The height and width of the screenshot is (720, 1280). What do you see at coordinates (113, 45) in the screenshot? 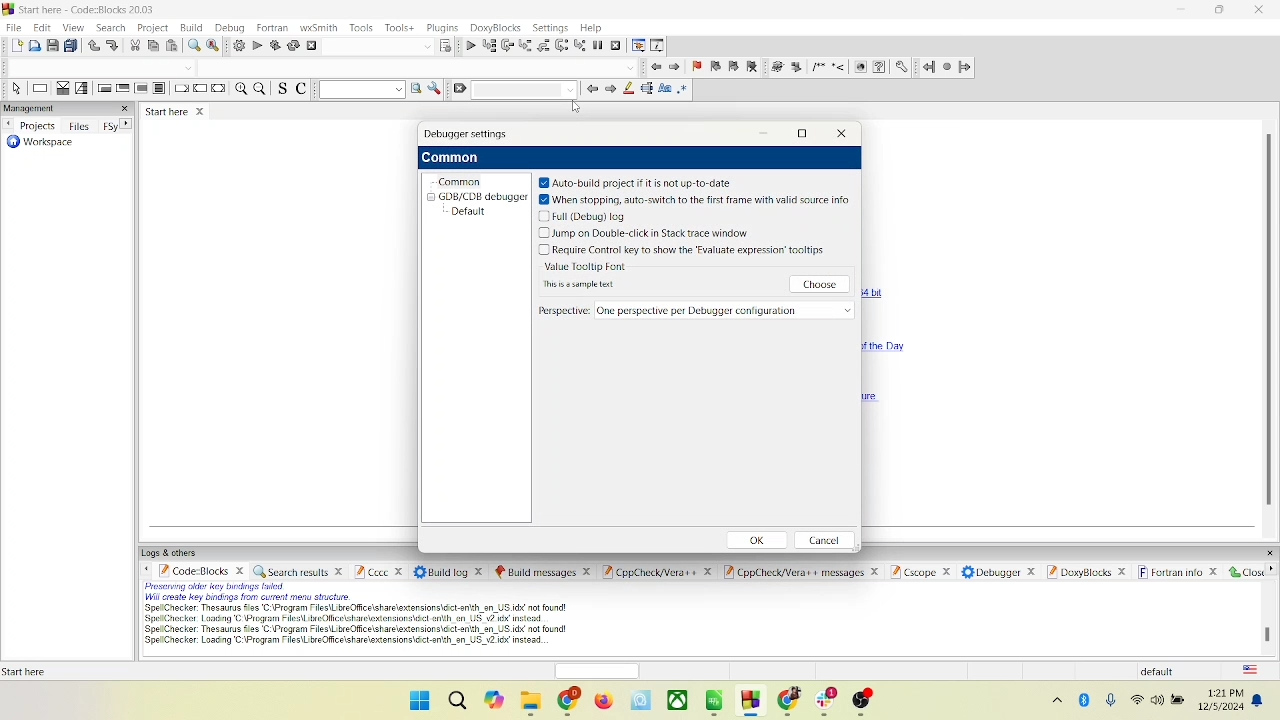
I see `redo` at bounding box center [113, 45].